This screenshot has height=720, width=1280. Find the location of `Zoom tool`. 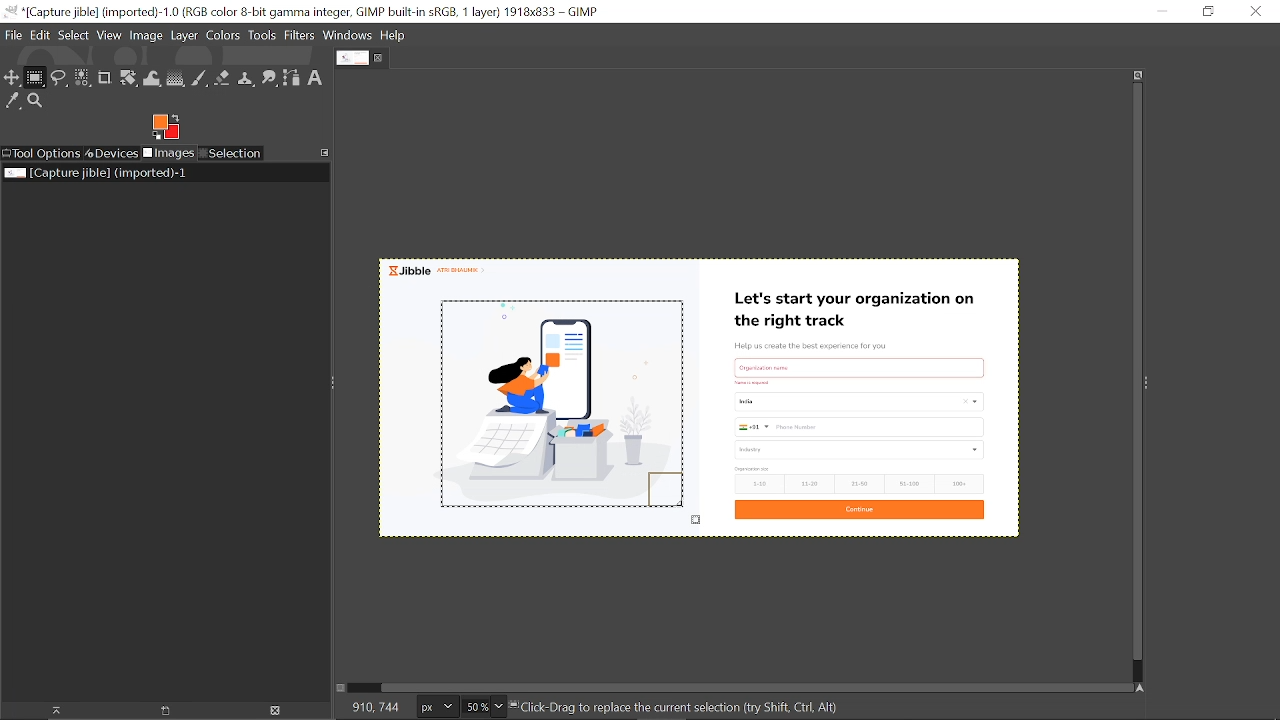

Zoom tool is located at coordinates (37, 102).